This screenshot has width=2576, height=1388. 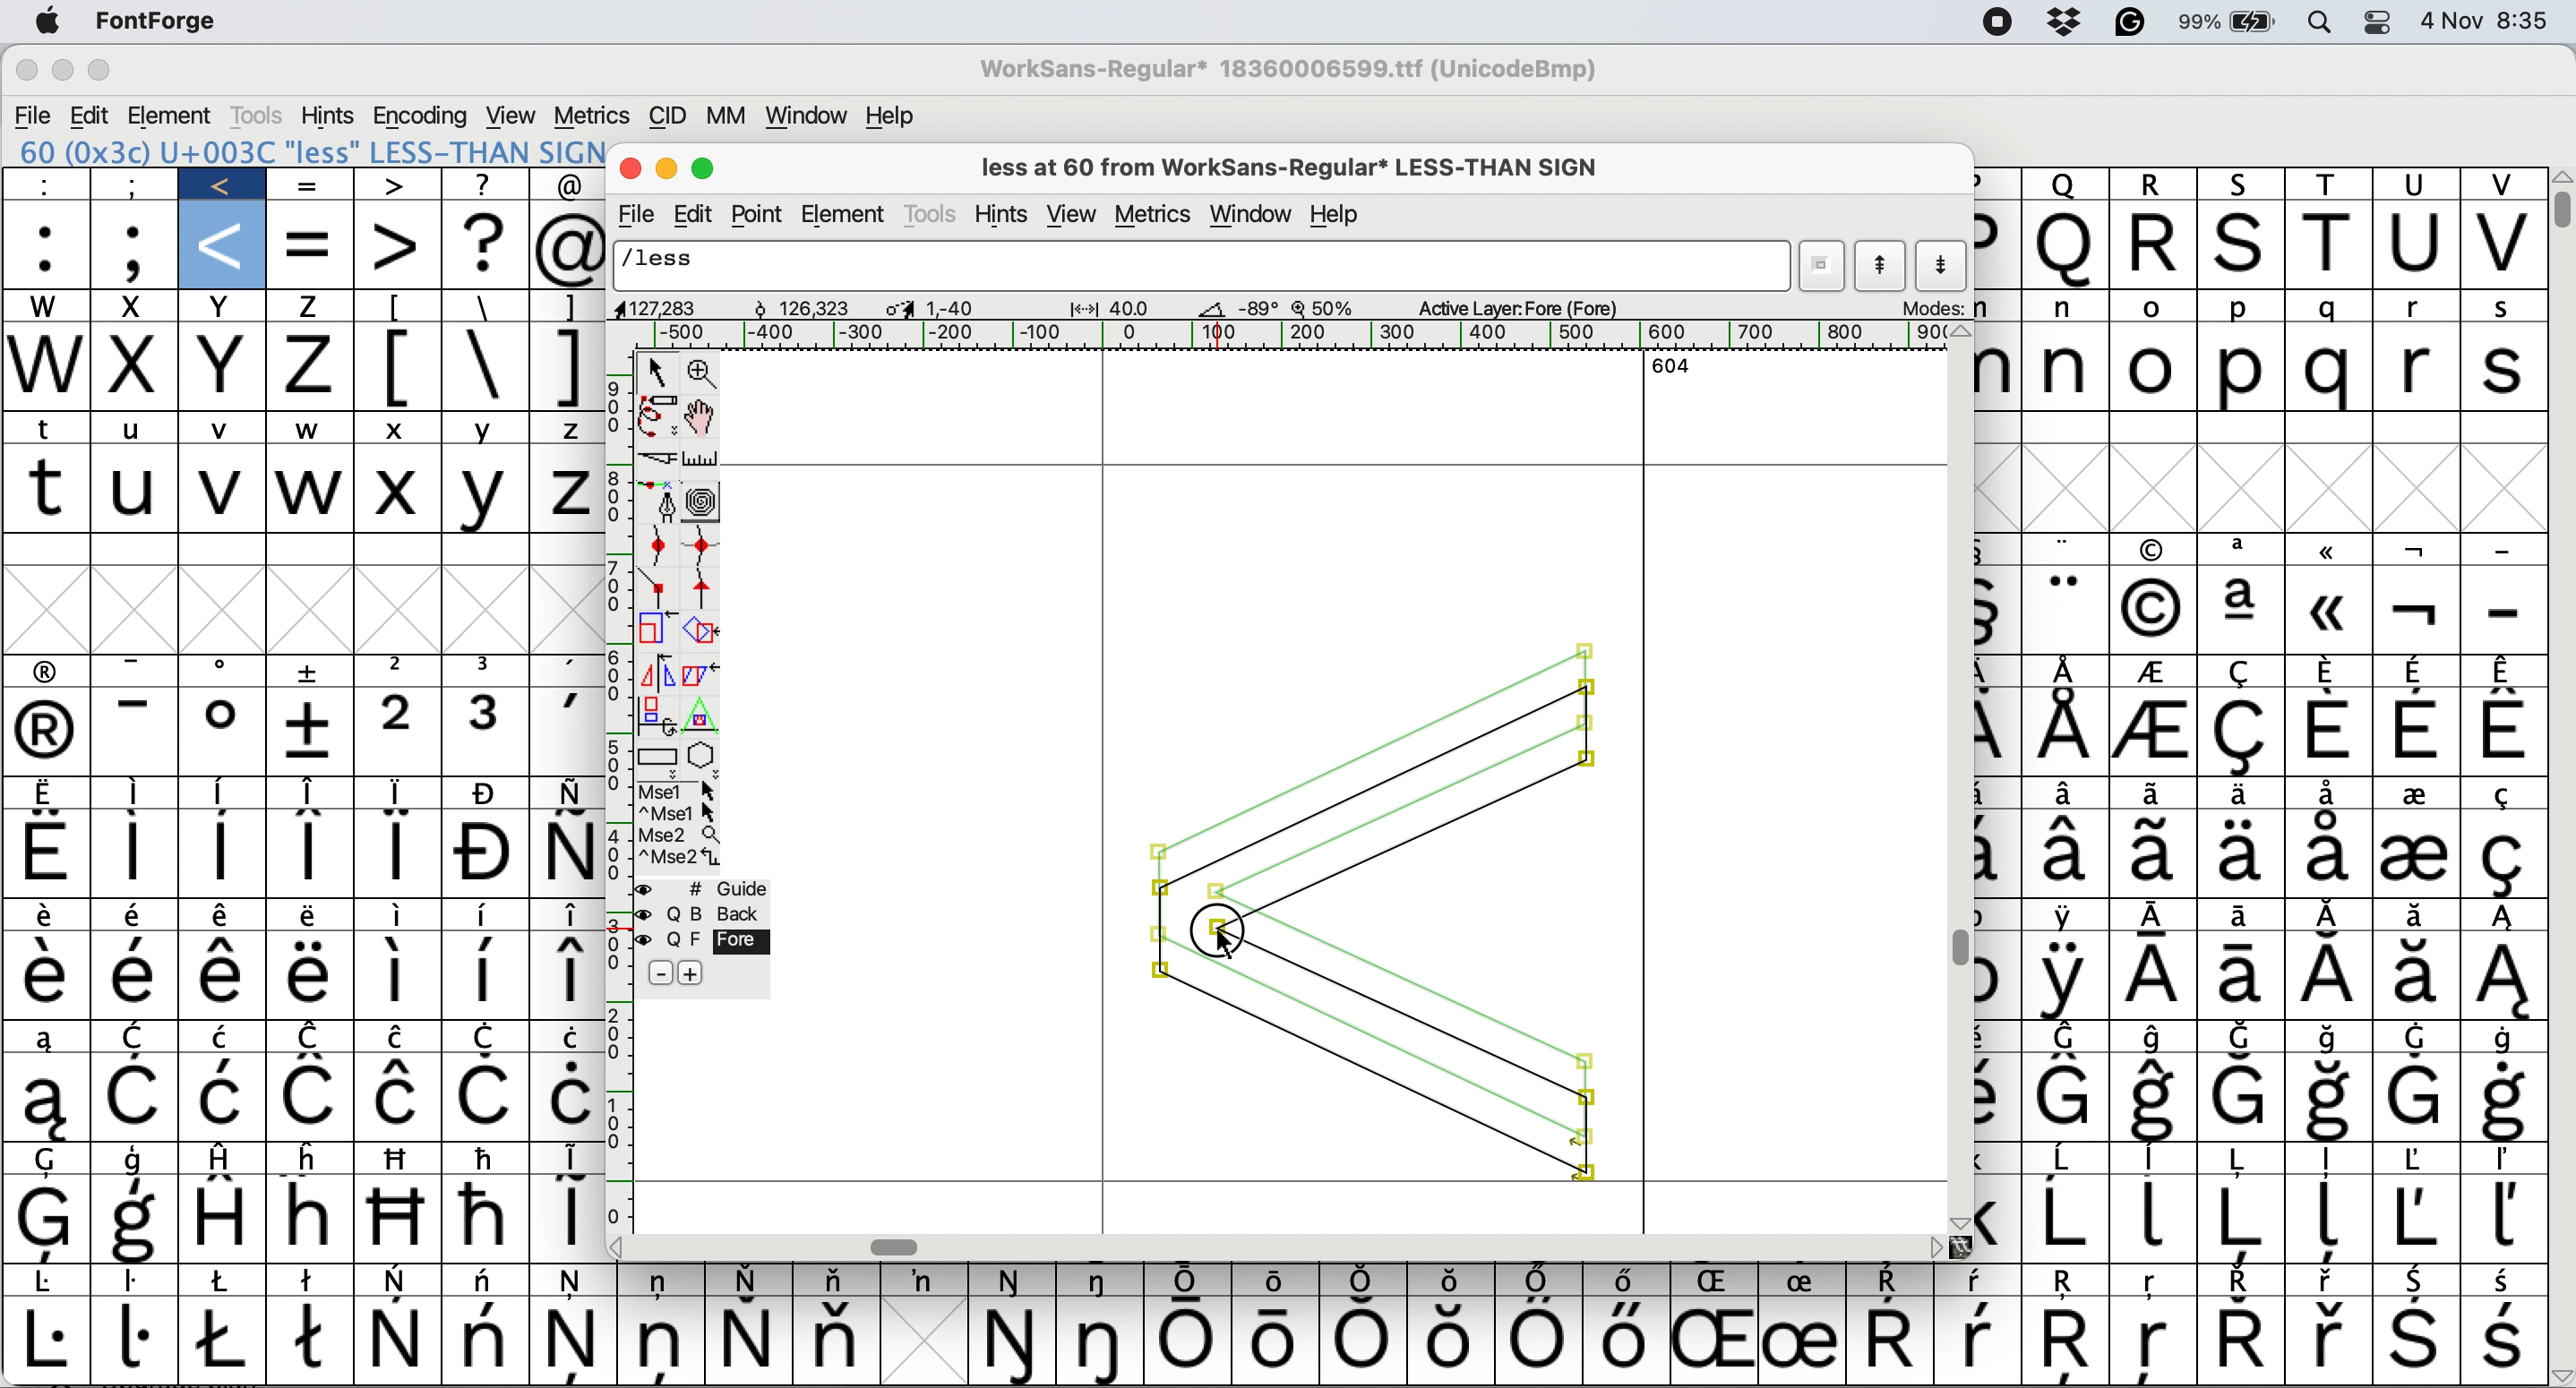 I want to click on u, so click(x=2420, y=185).